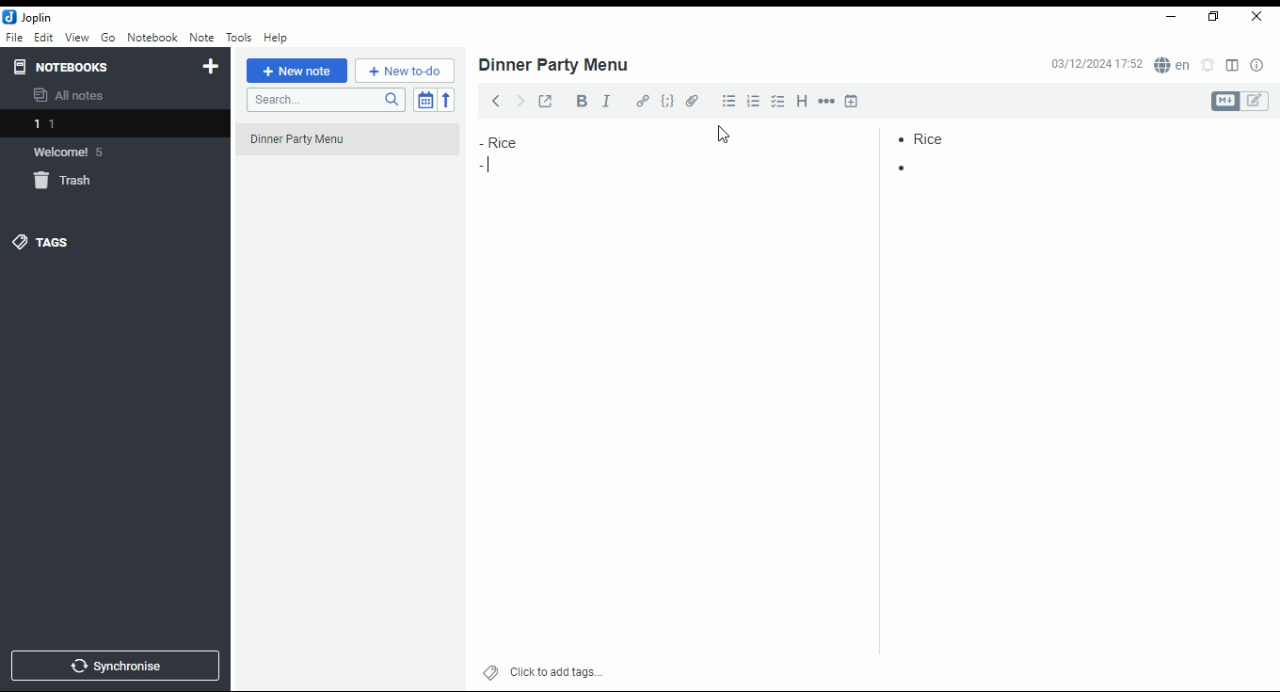  What do you see at coordinates (726, 136) in the screenshot?
I see `cursor` at bounding box center [726, 136].